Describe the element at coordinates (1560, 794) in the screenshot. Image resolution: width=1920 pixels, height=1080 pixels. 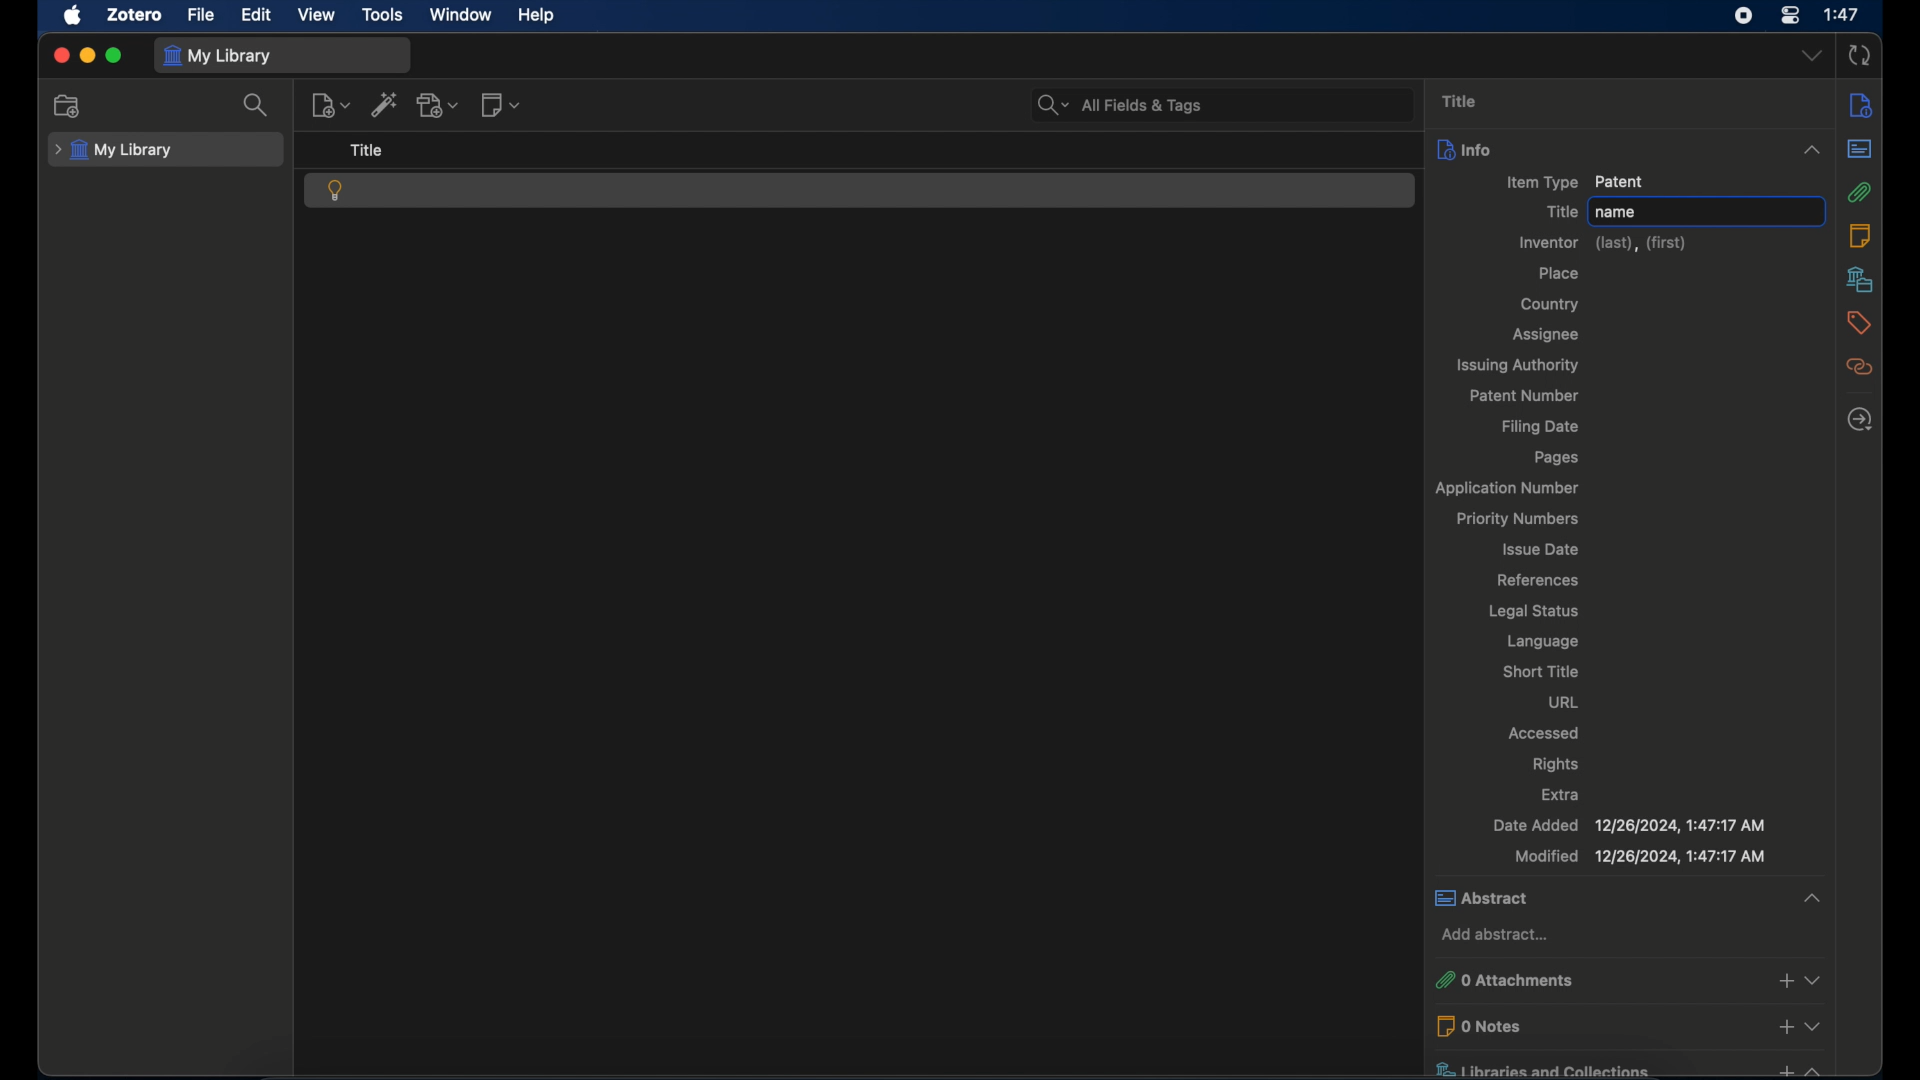
I see `extra` at that location.